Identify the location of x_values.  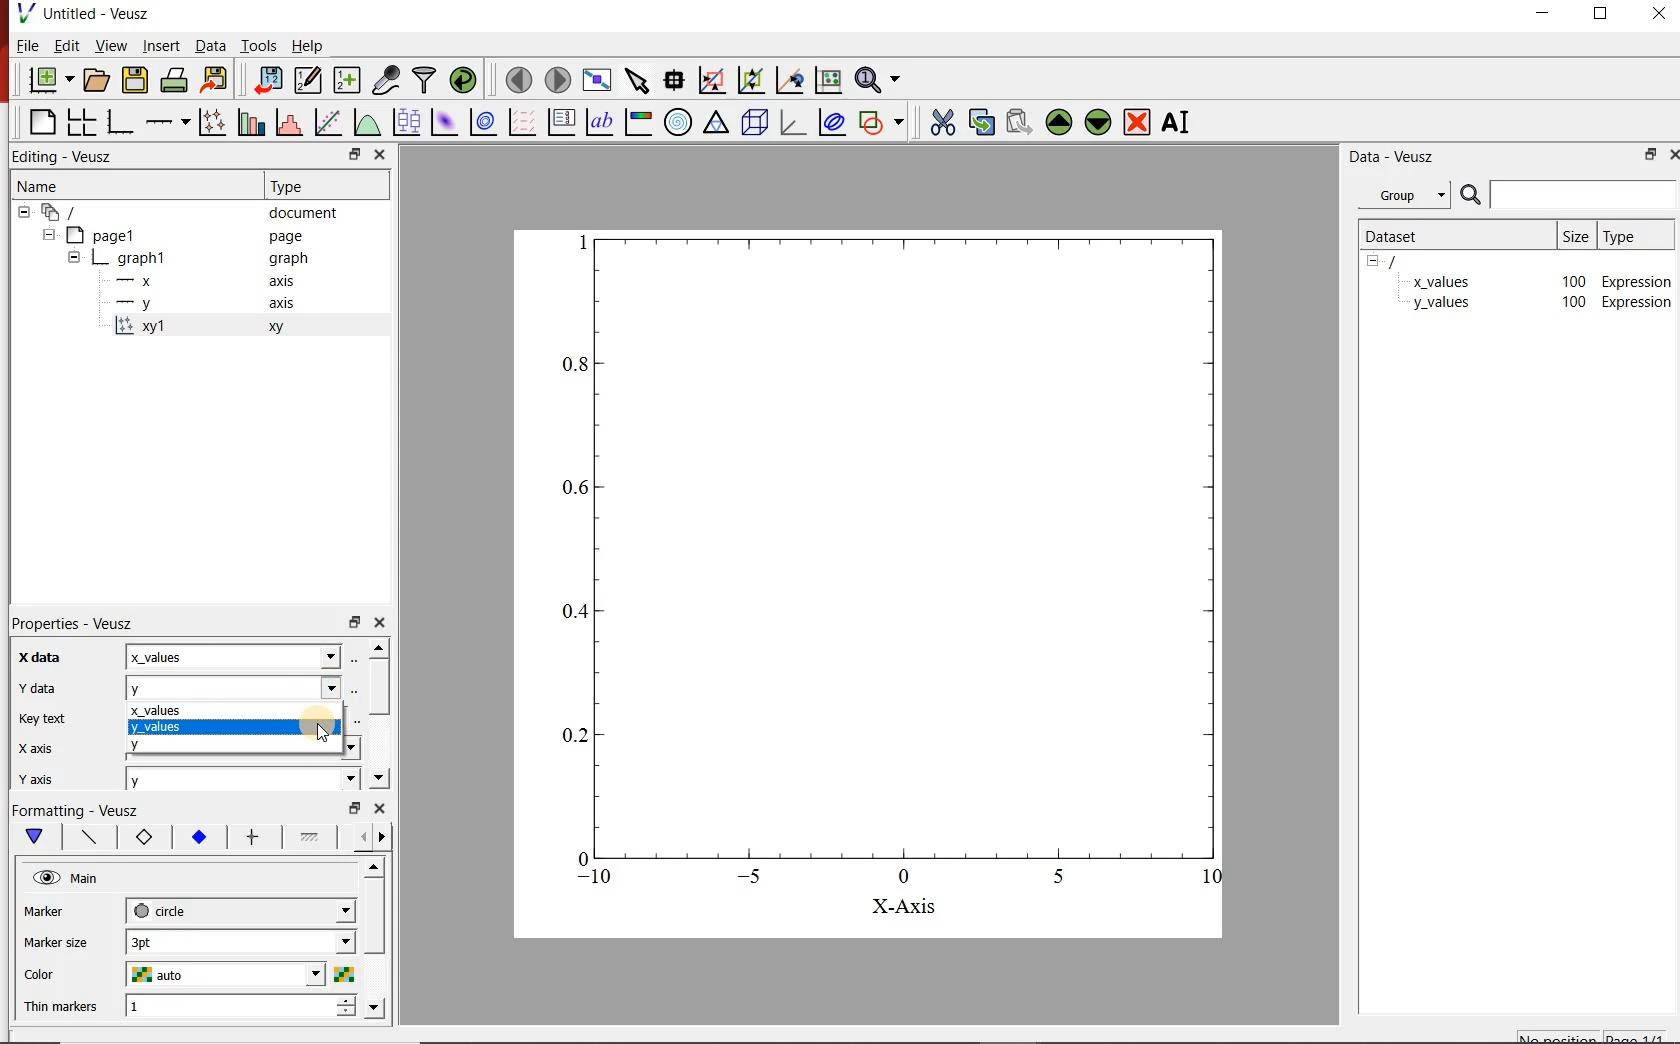
(1441, 280).